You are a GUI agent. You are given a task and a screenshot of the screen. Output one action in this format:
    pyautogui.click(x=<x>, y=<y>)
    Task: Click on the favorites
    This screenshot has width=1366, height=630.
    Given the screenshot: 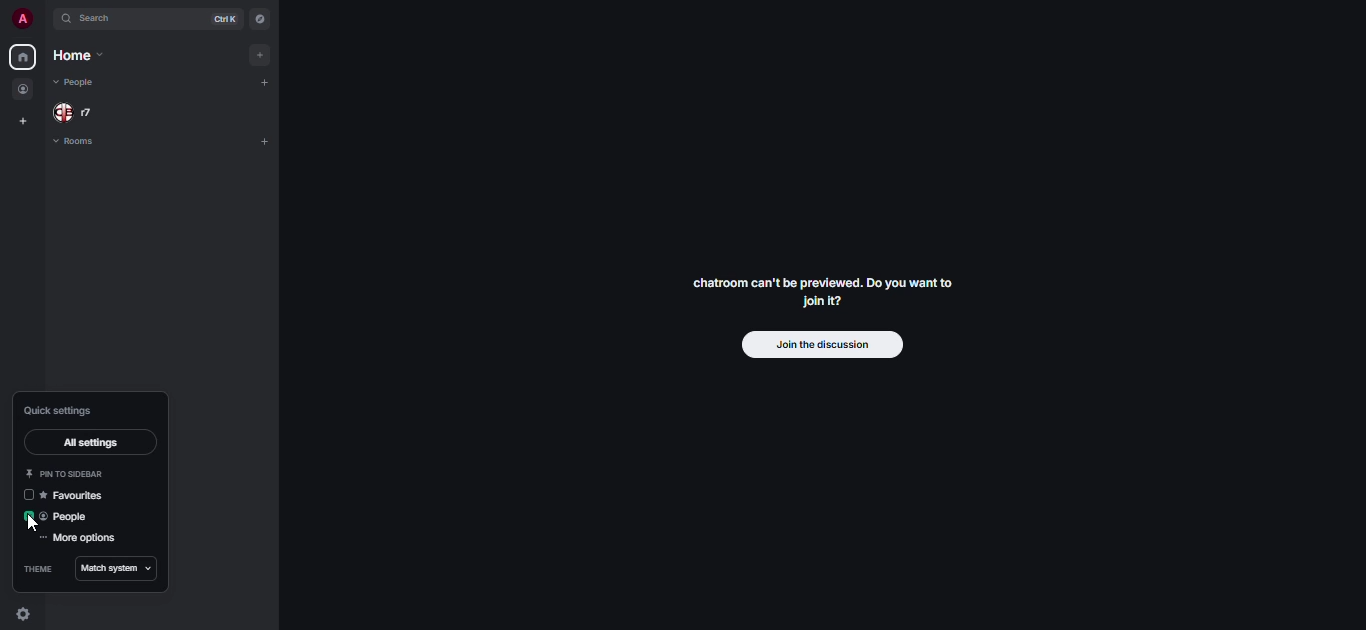 What is the action you would take?
    pyautogui.click(x=79, y=496)
    